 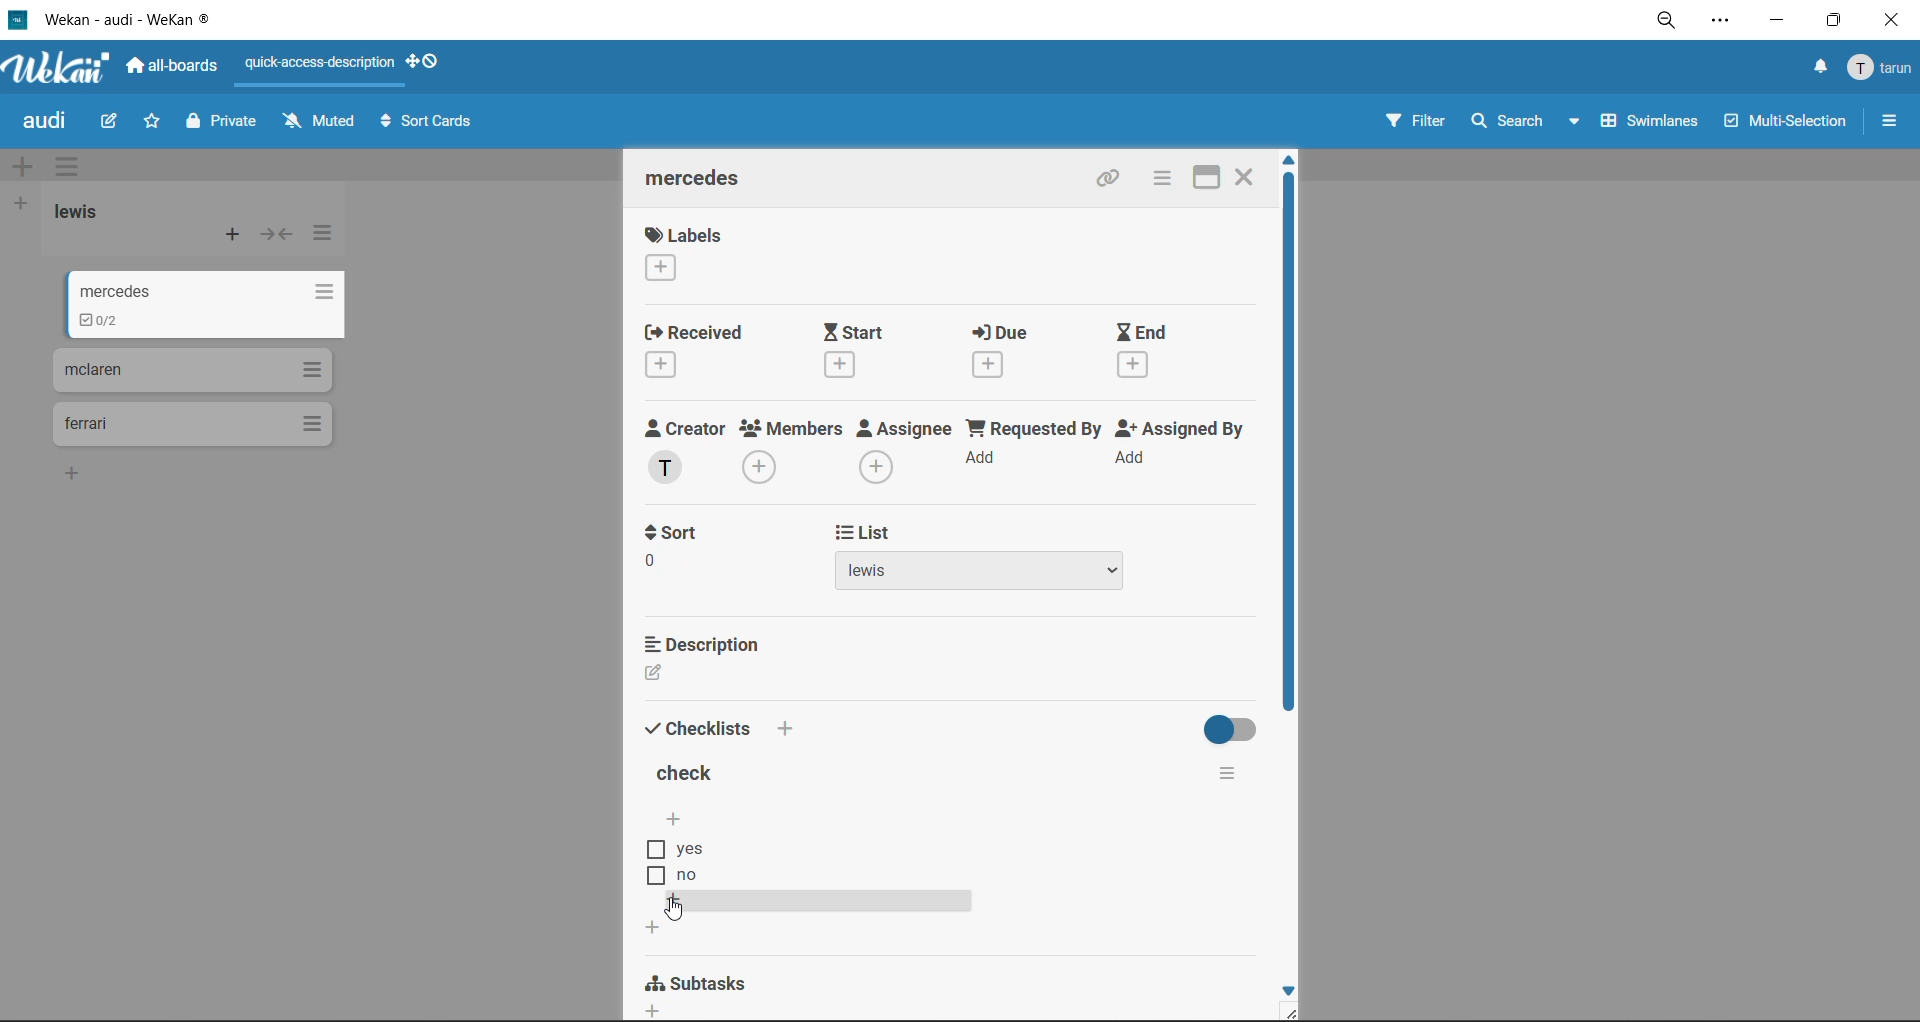 What do you see at coordinates (25, 204) in the screenshot?
I see `add list` at bounding box center [25, 204].